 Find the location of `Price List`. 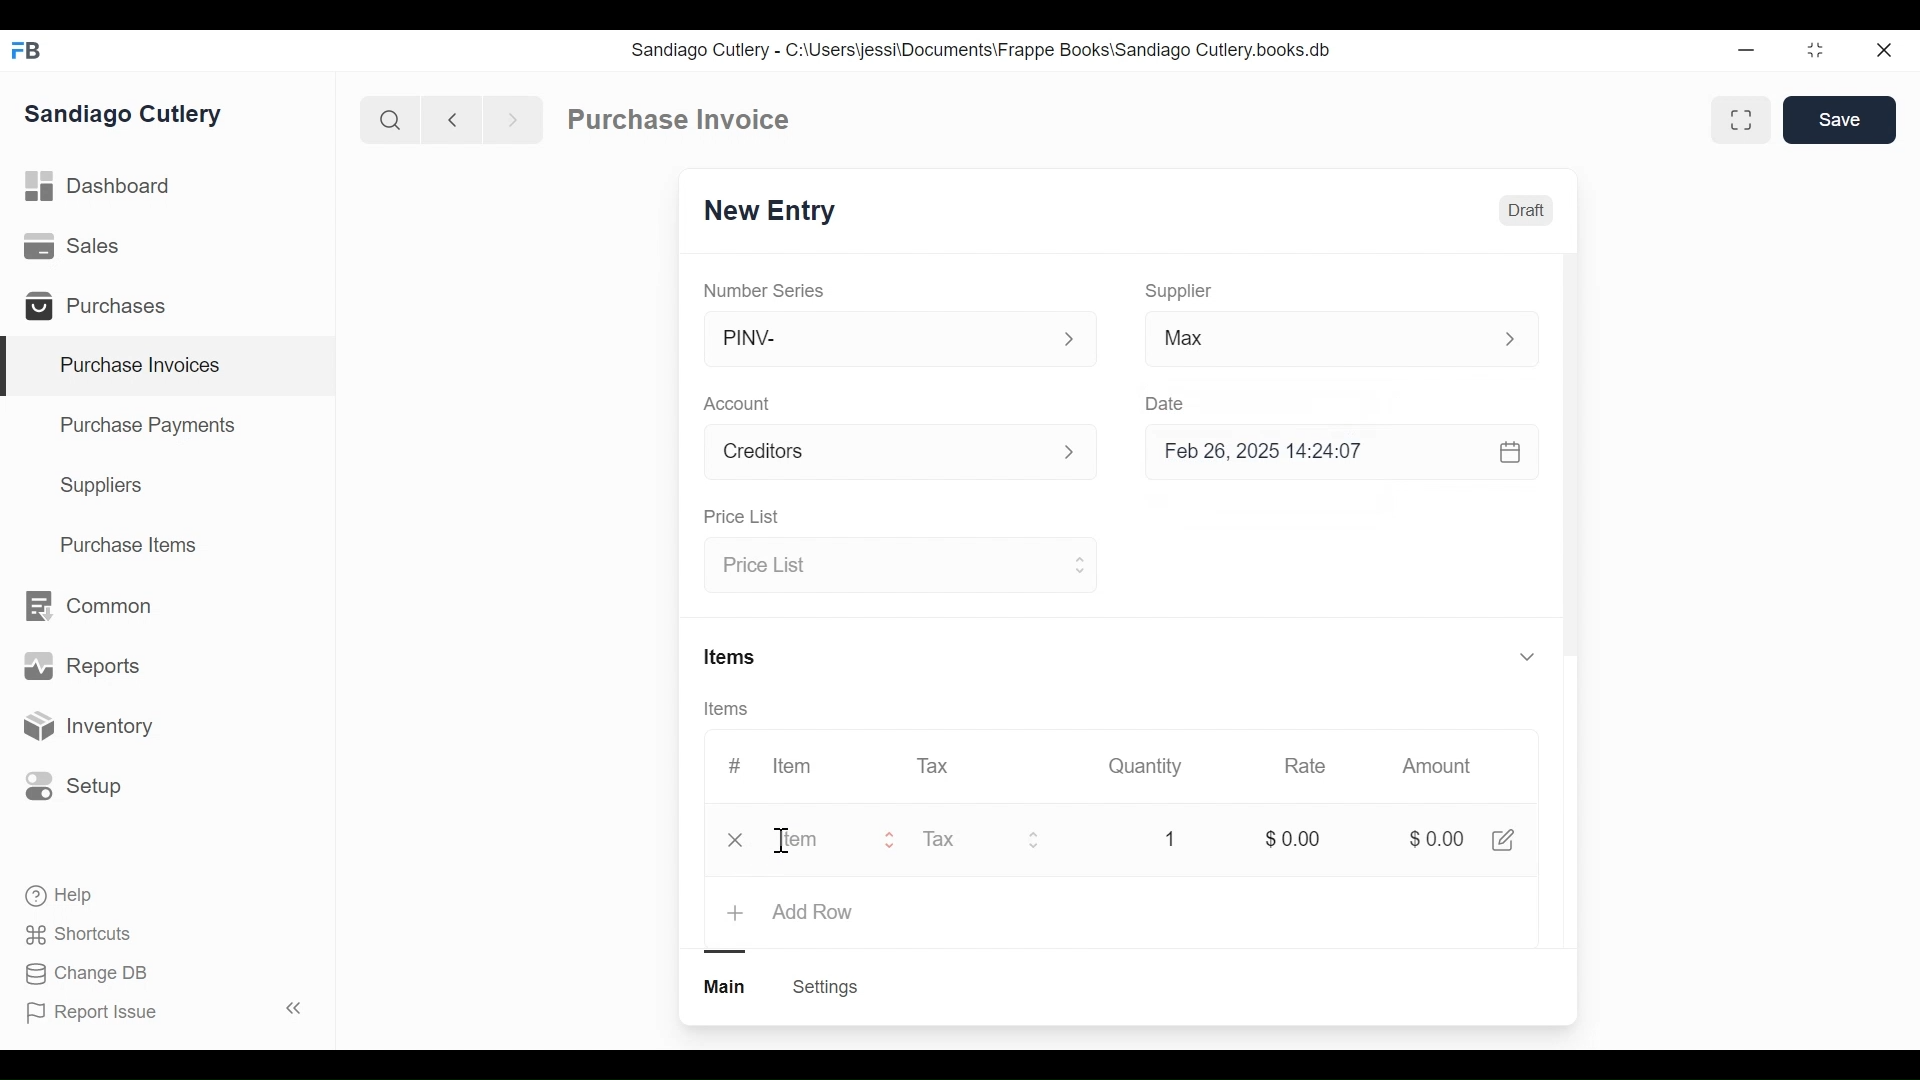

Price List is located at coordinates (882, 567).